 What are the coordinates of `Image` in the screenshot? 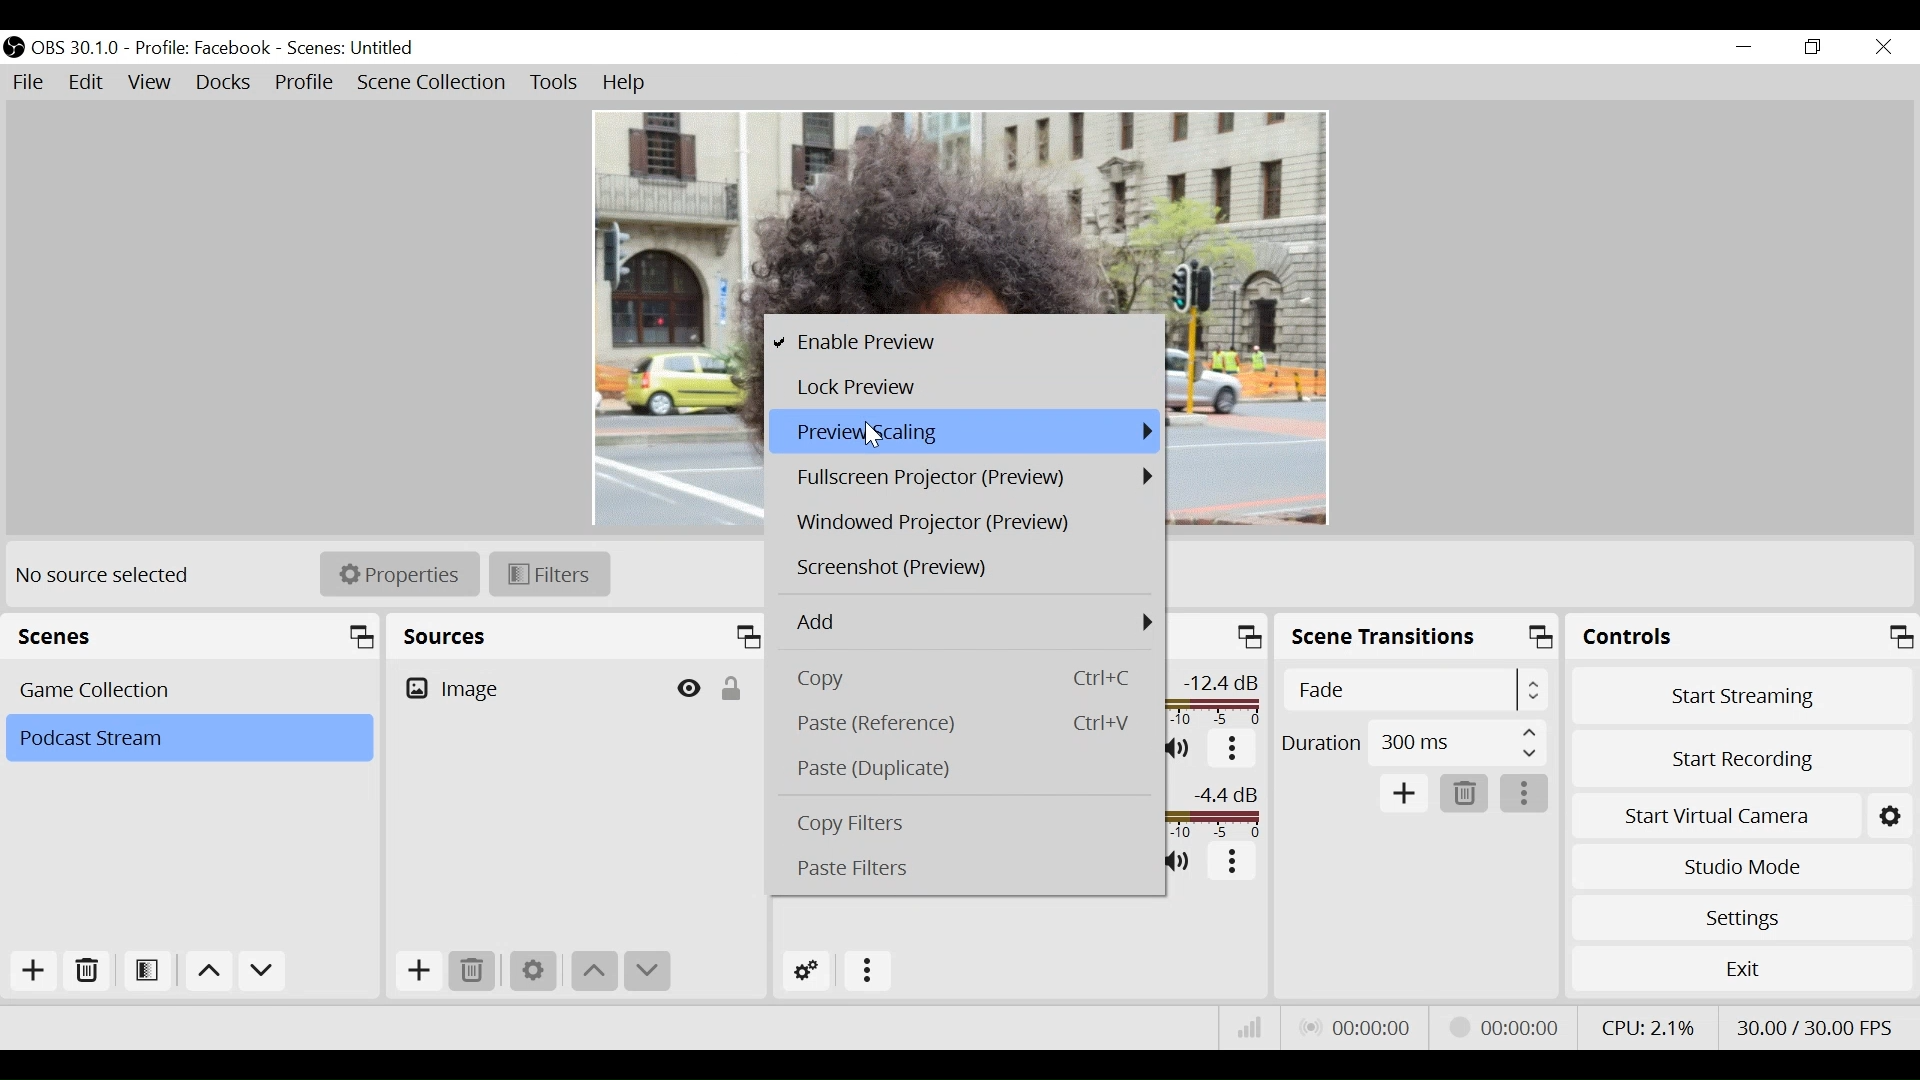 It's located at (524, 690).